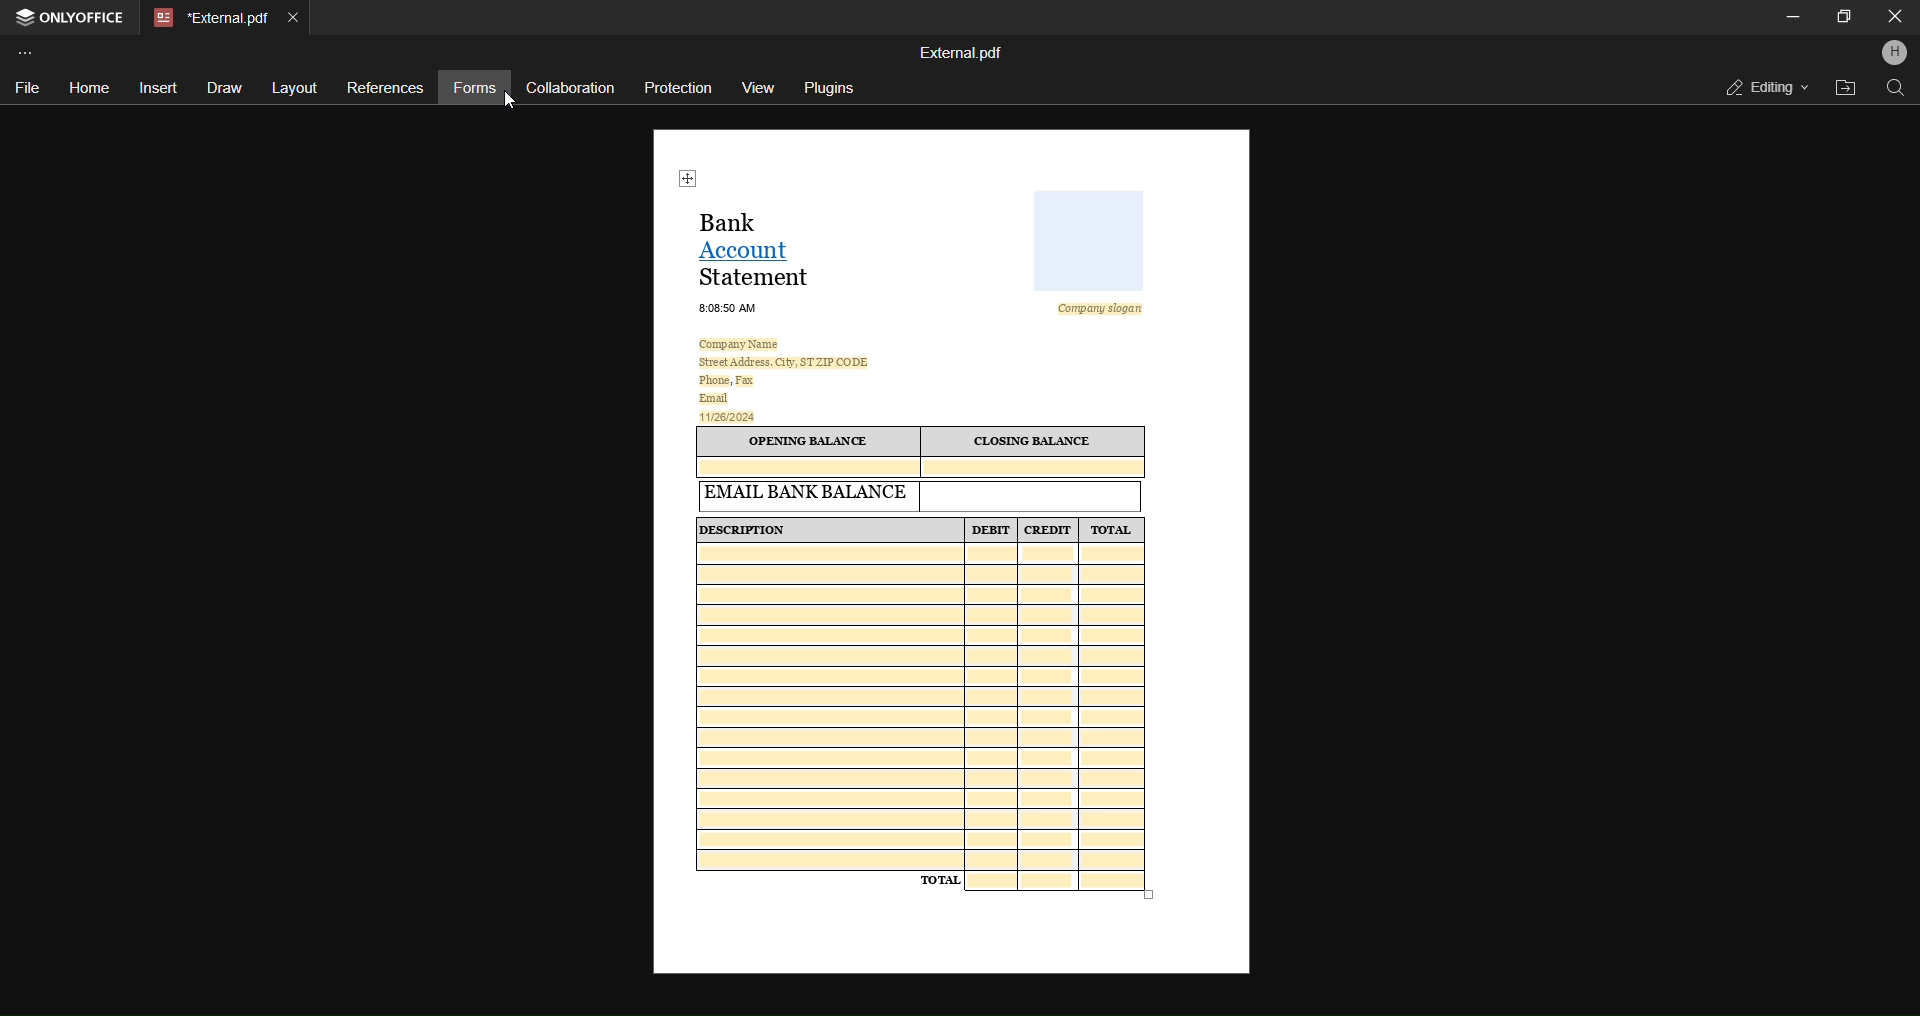  I want to click on draw, so click(223, 88).